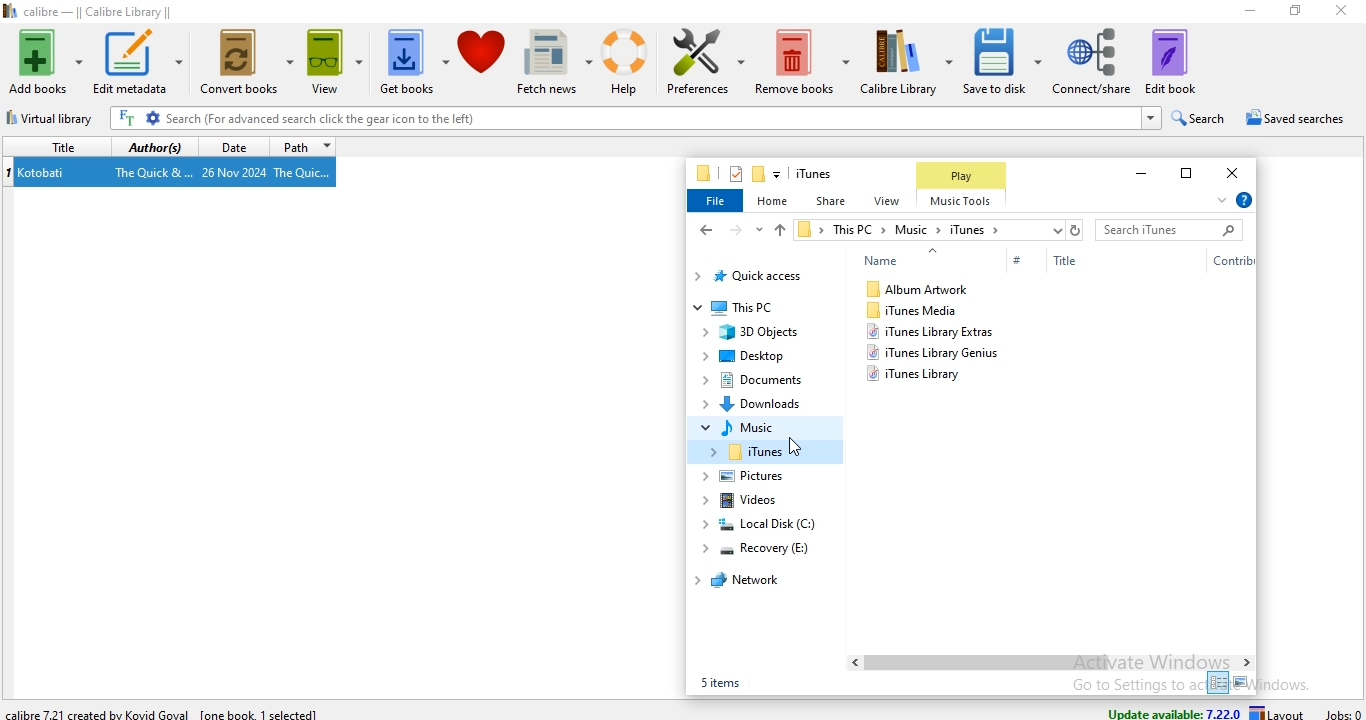 This screenshot has width=1366, height=720. Describe the element at coordinates (1242, 13) in the screenshot. I see `minimise` at that location.